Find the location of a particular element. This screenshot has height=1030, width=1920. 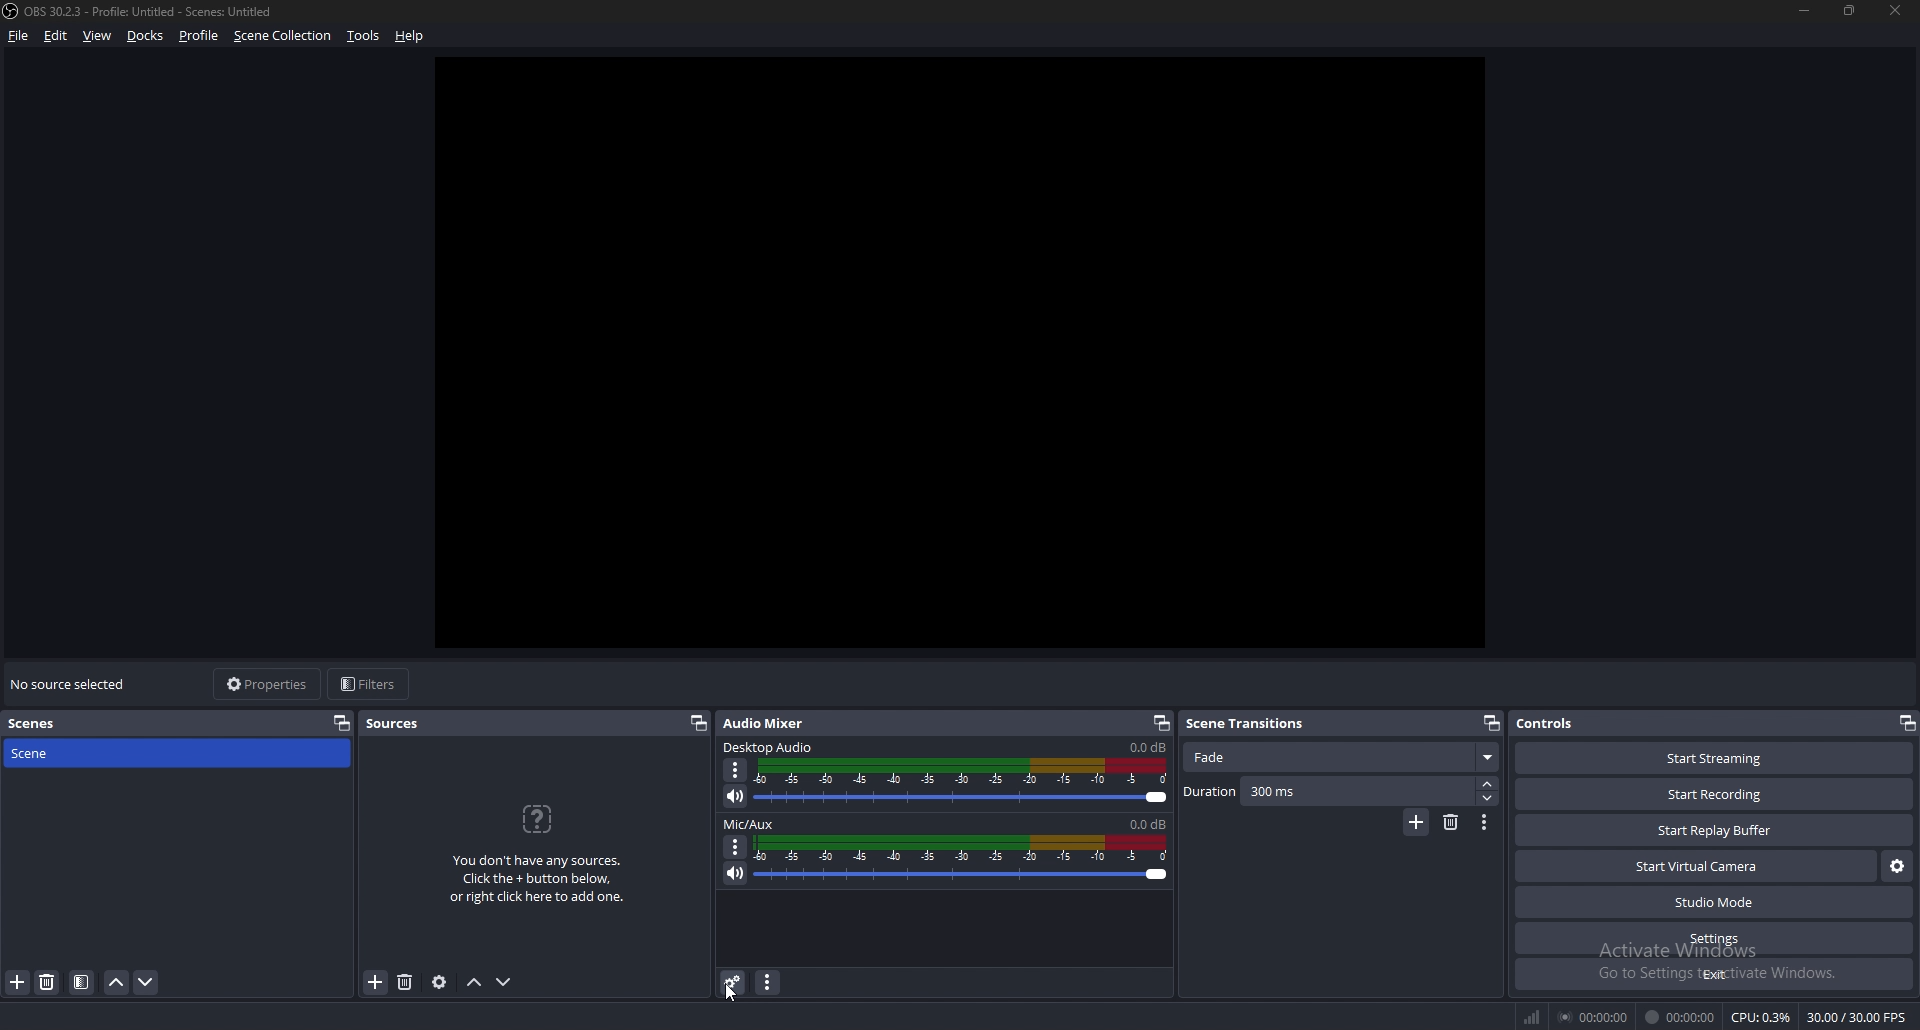

no source selected is located at coordinates (72, 683).